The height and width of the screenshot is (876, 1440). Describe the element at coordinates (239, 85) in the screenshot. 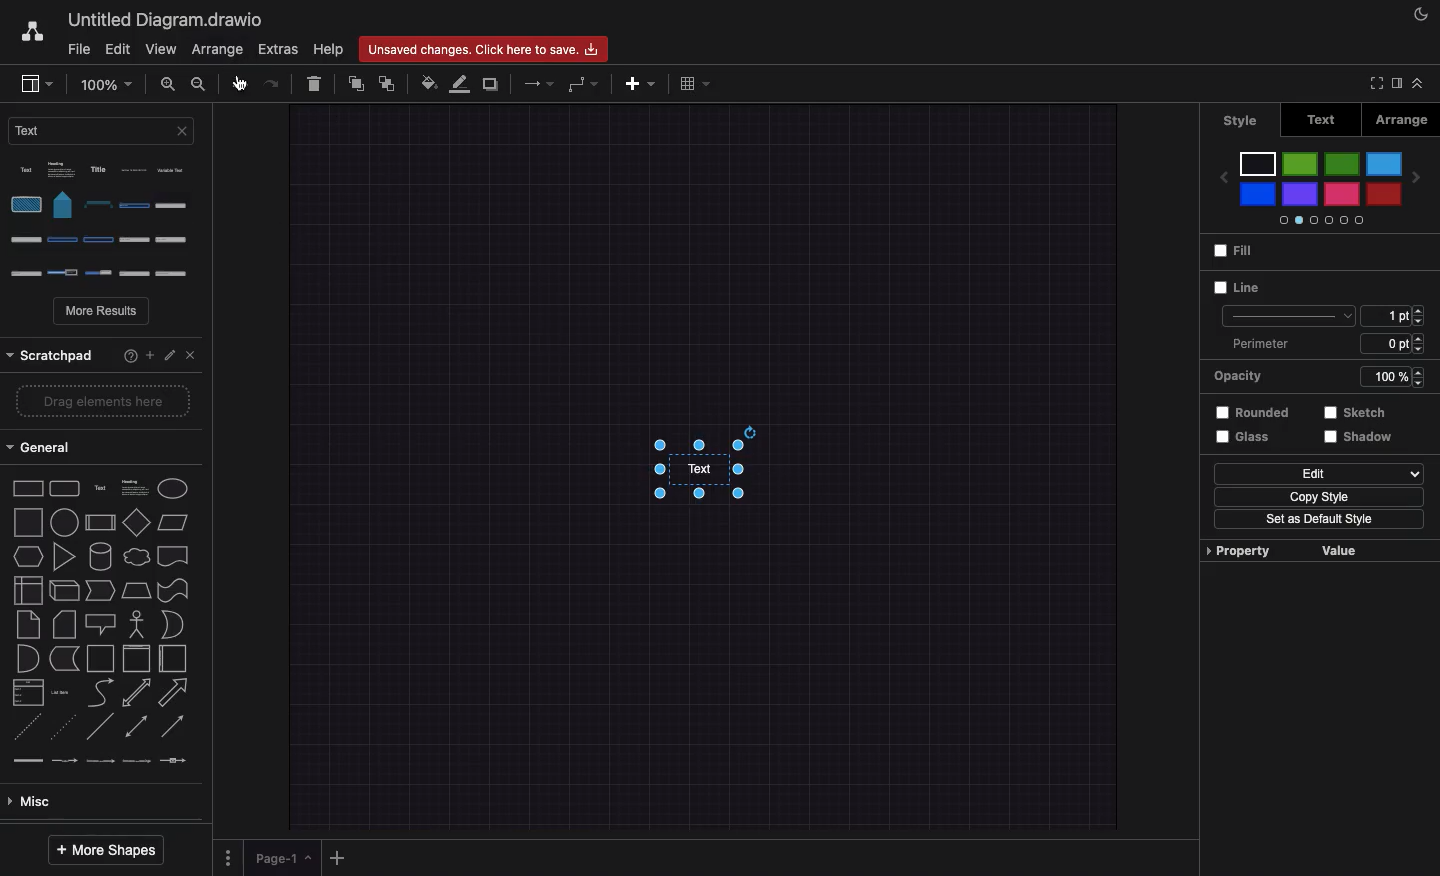

I see `Undo` at that location.